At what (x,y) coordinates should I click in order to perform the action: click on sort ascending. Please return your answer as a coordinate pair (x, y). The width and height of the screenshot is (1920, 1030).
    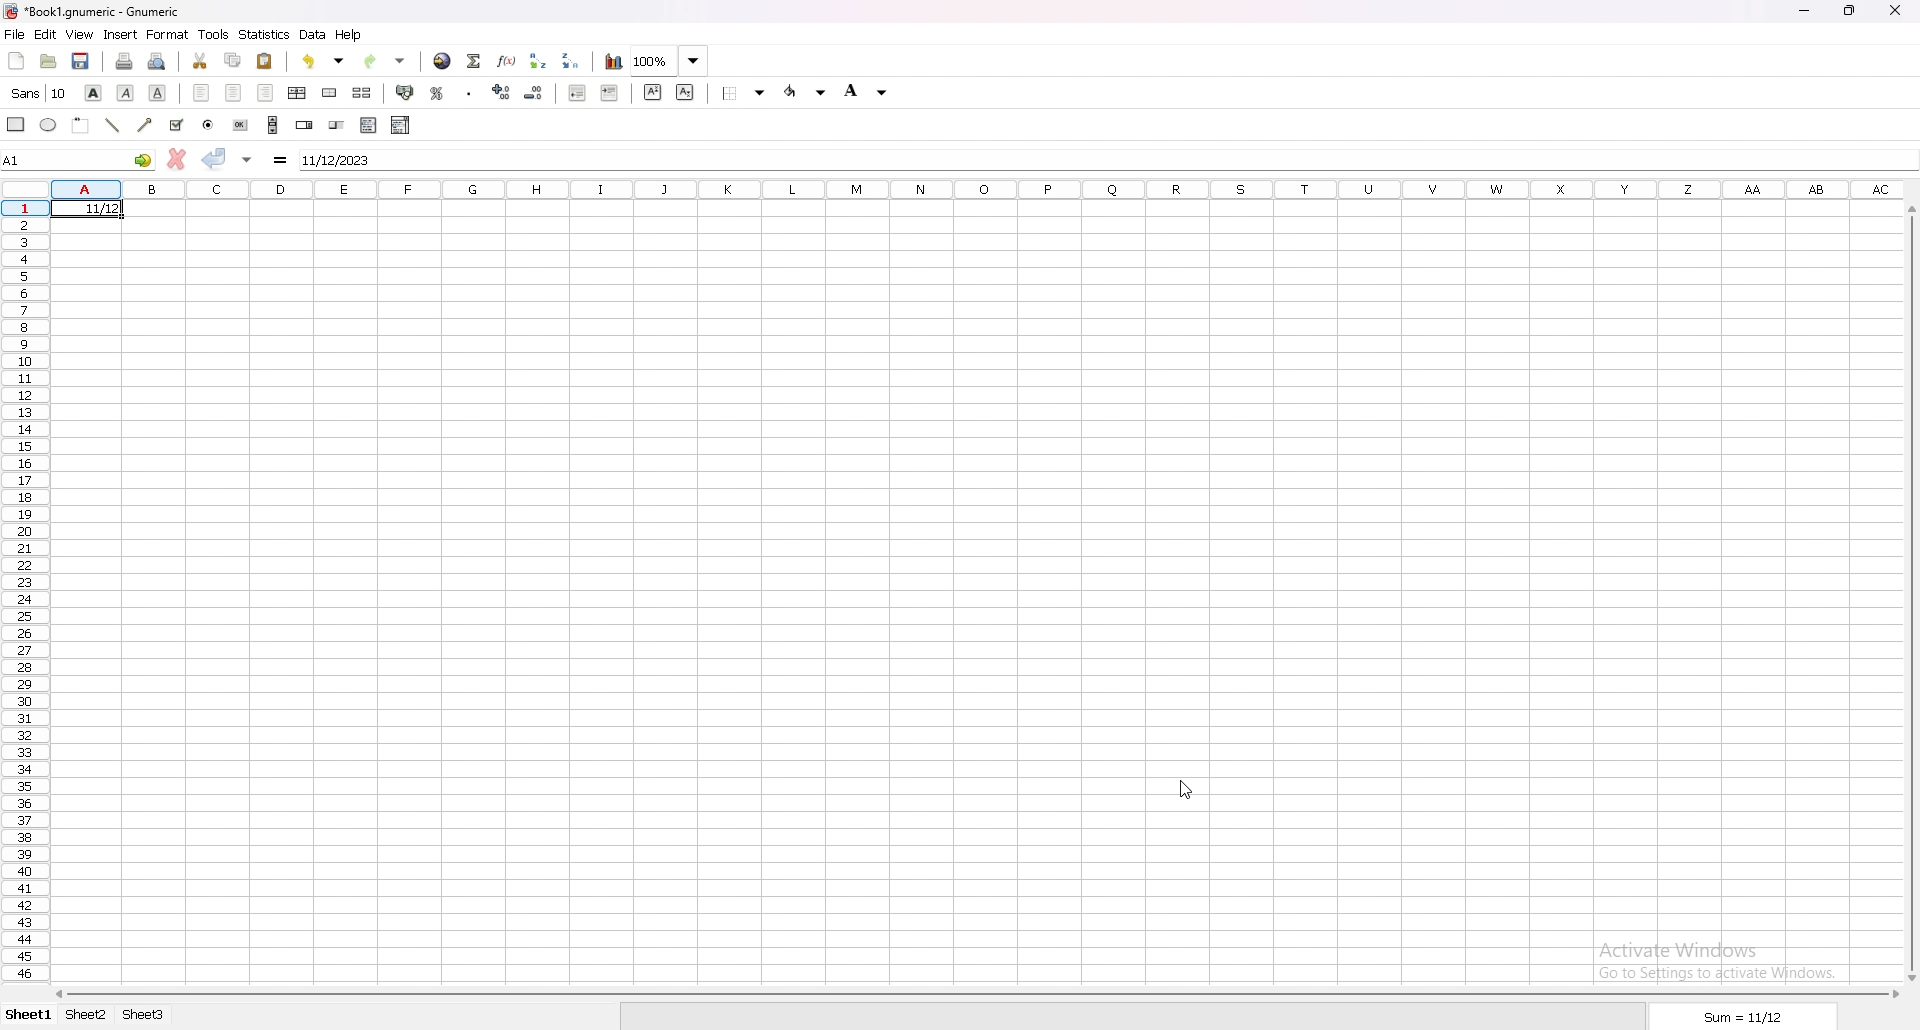
    Looking at the image, I should click on (539, 60).